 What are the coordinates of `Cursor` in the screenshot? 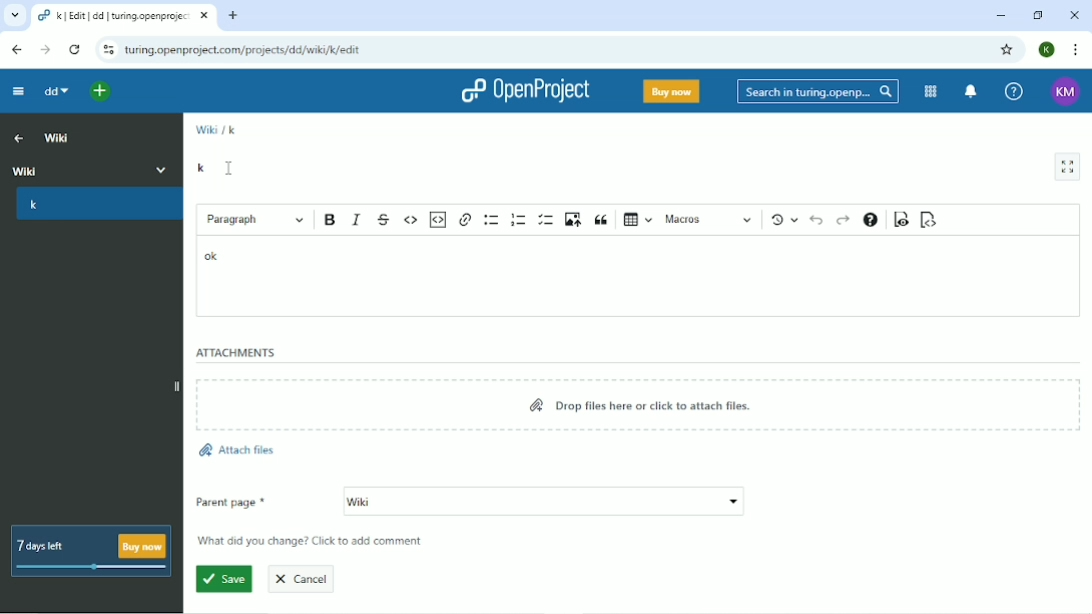 It's located at (231, 168).